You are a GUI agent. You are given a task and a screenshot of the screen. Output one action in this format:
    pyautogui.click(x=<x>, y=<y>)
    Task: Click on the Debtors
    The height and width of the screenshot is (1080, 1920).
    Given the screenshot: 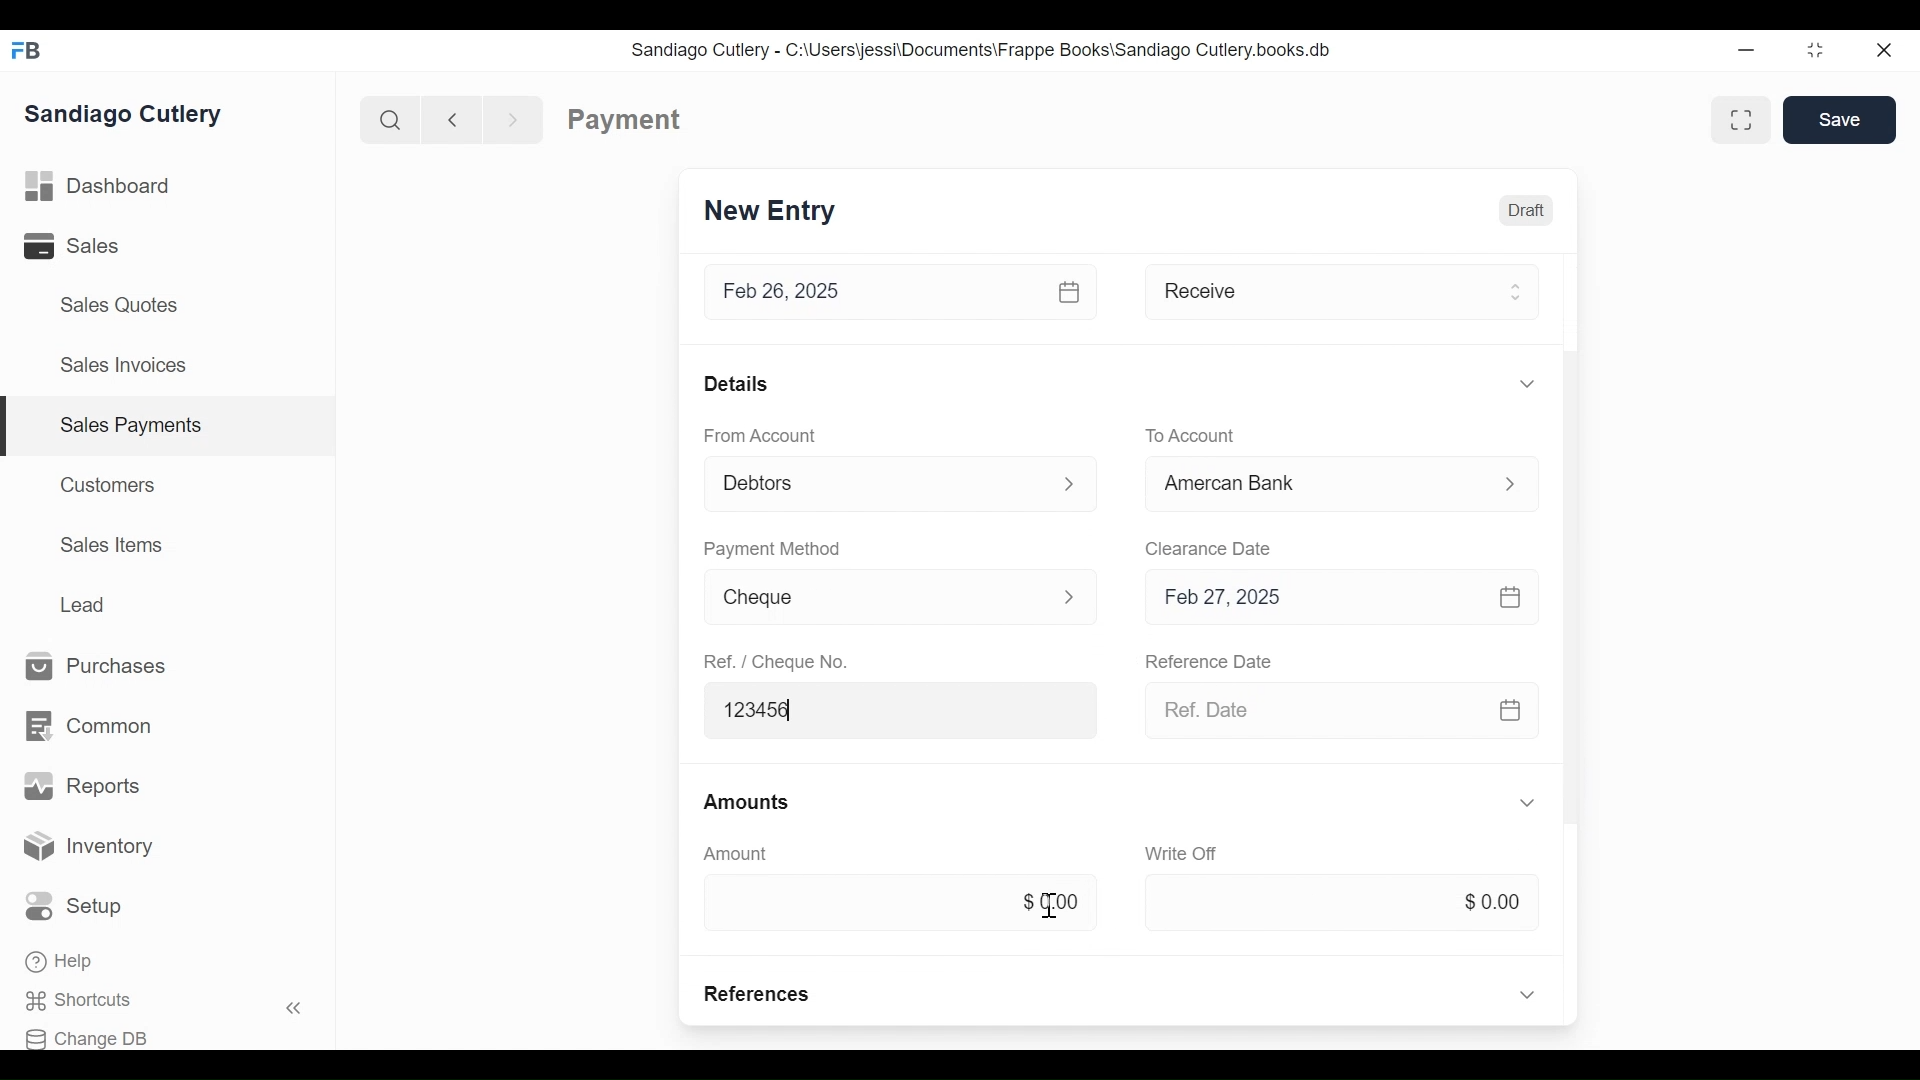 What is the action you would take?
    pyautogui.click(x=875, y=481)
    